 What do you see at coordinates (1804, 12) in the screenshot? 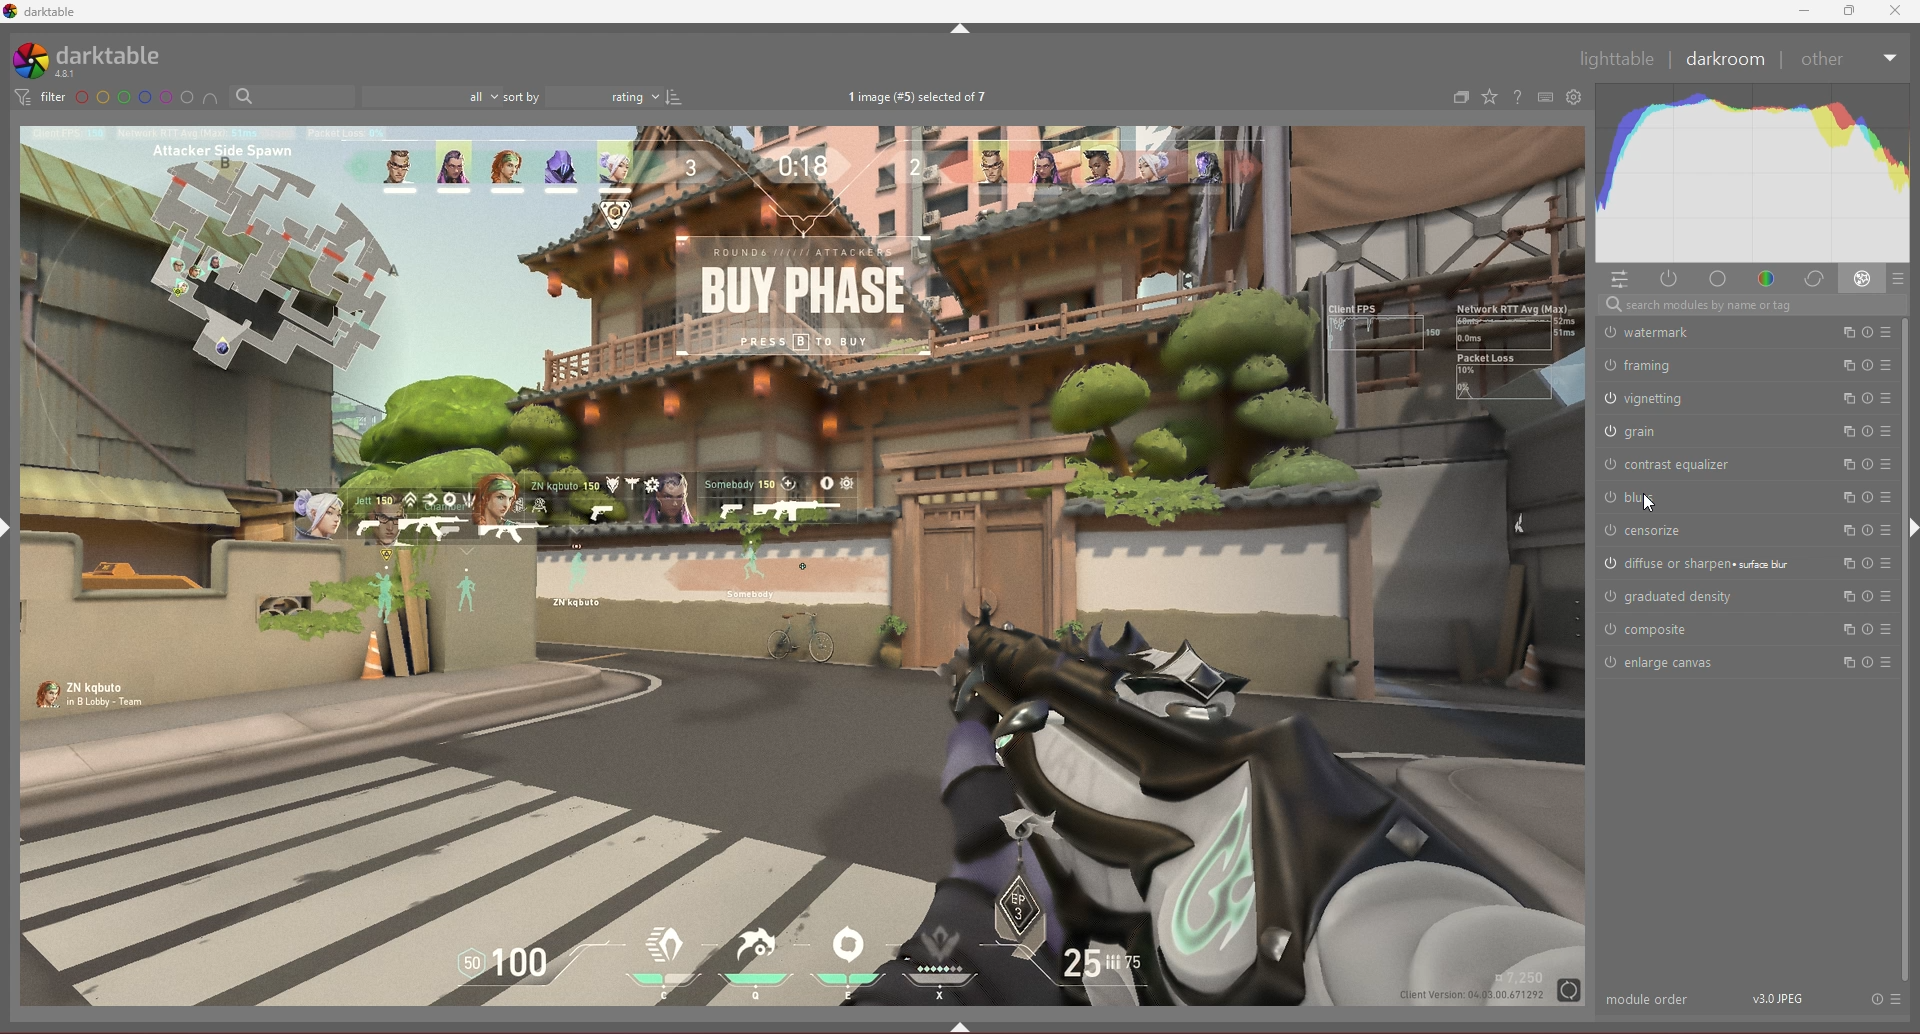
I see `minimize` at bounding box center [1804, 12].